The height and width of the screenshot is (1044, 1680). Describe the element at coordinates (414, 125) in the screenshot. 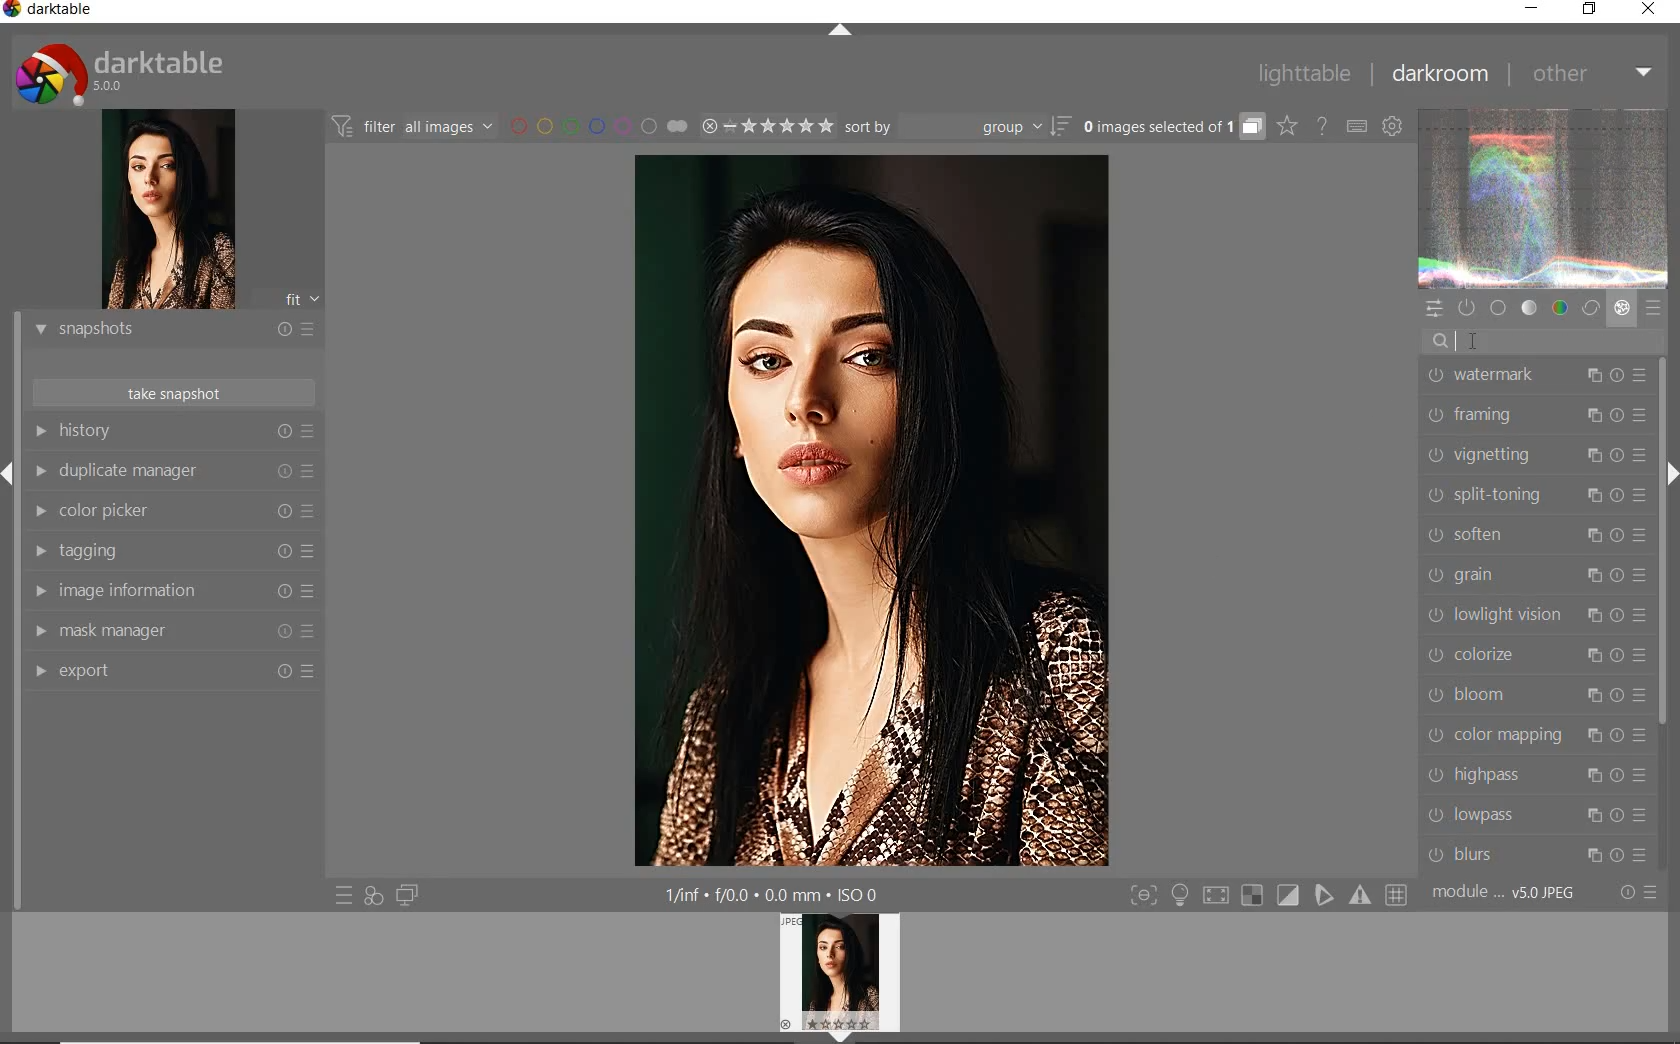

I see `filter images based on their modules` at that location.